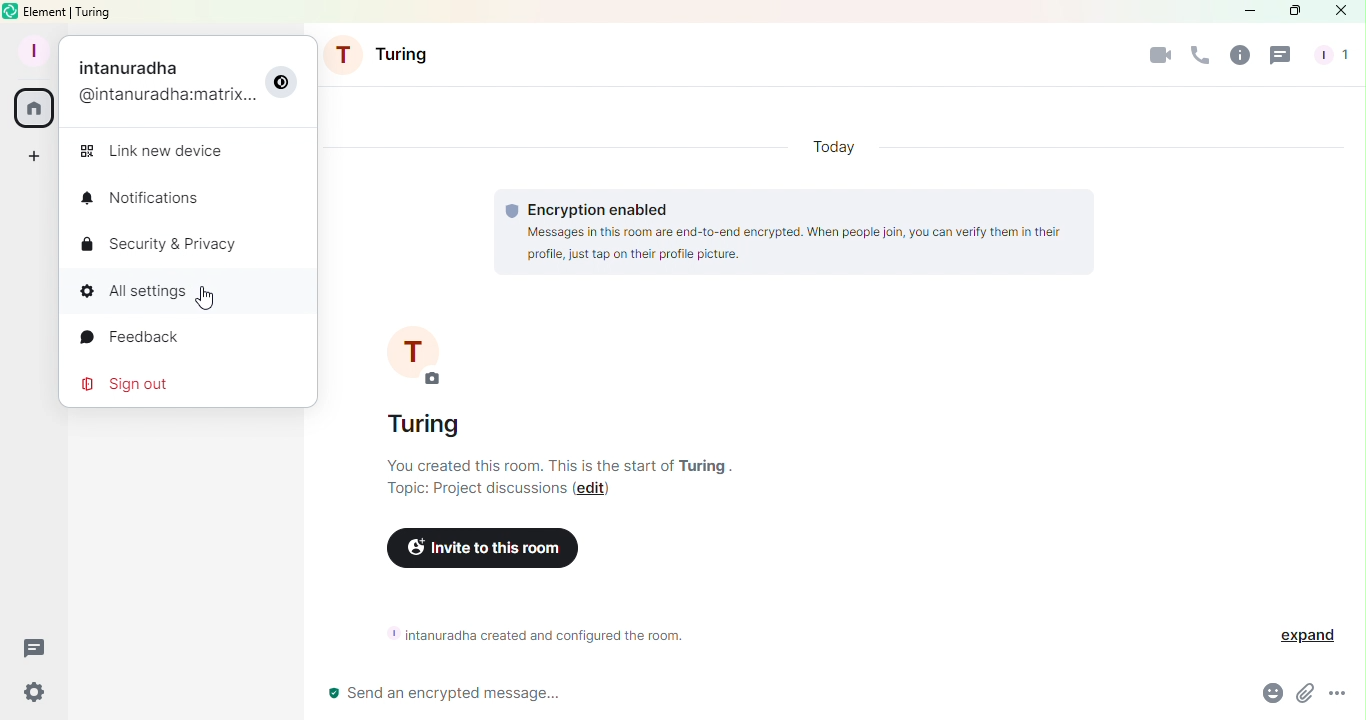  I want to click on Room info, so click(1235, 55).